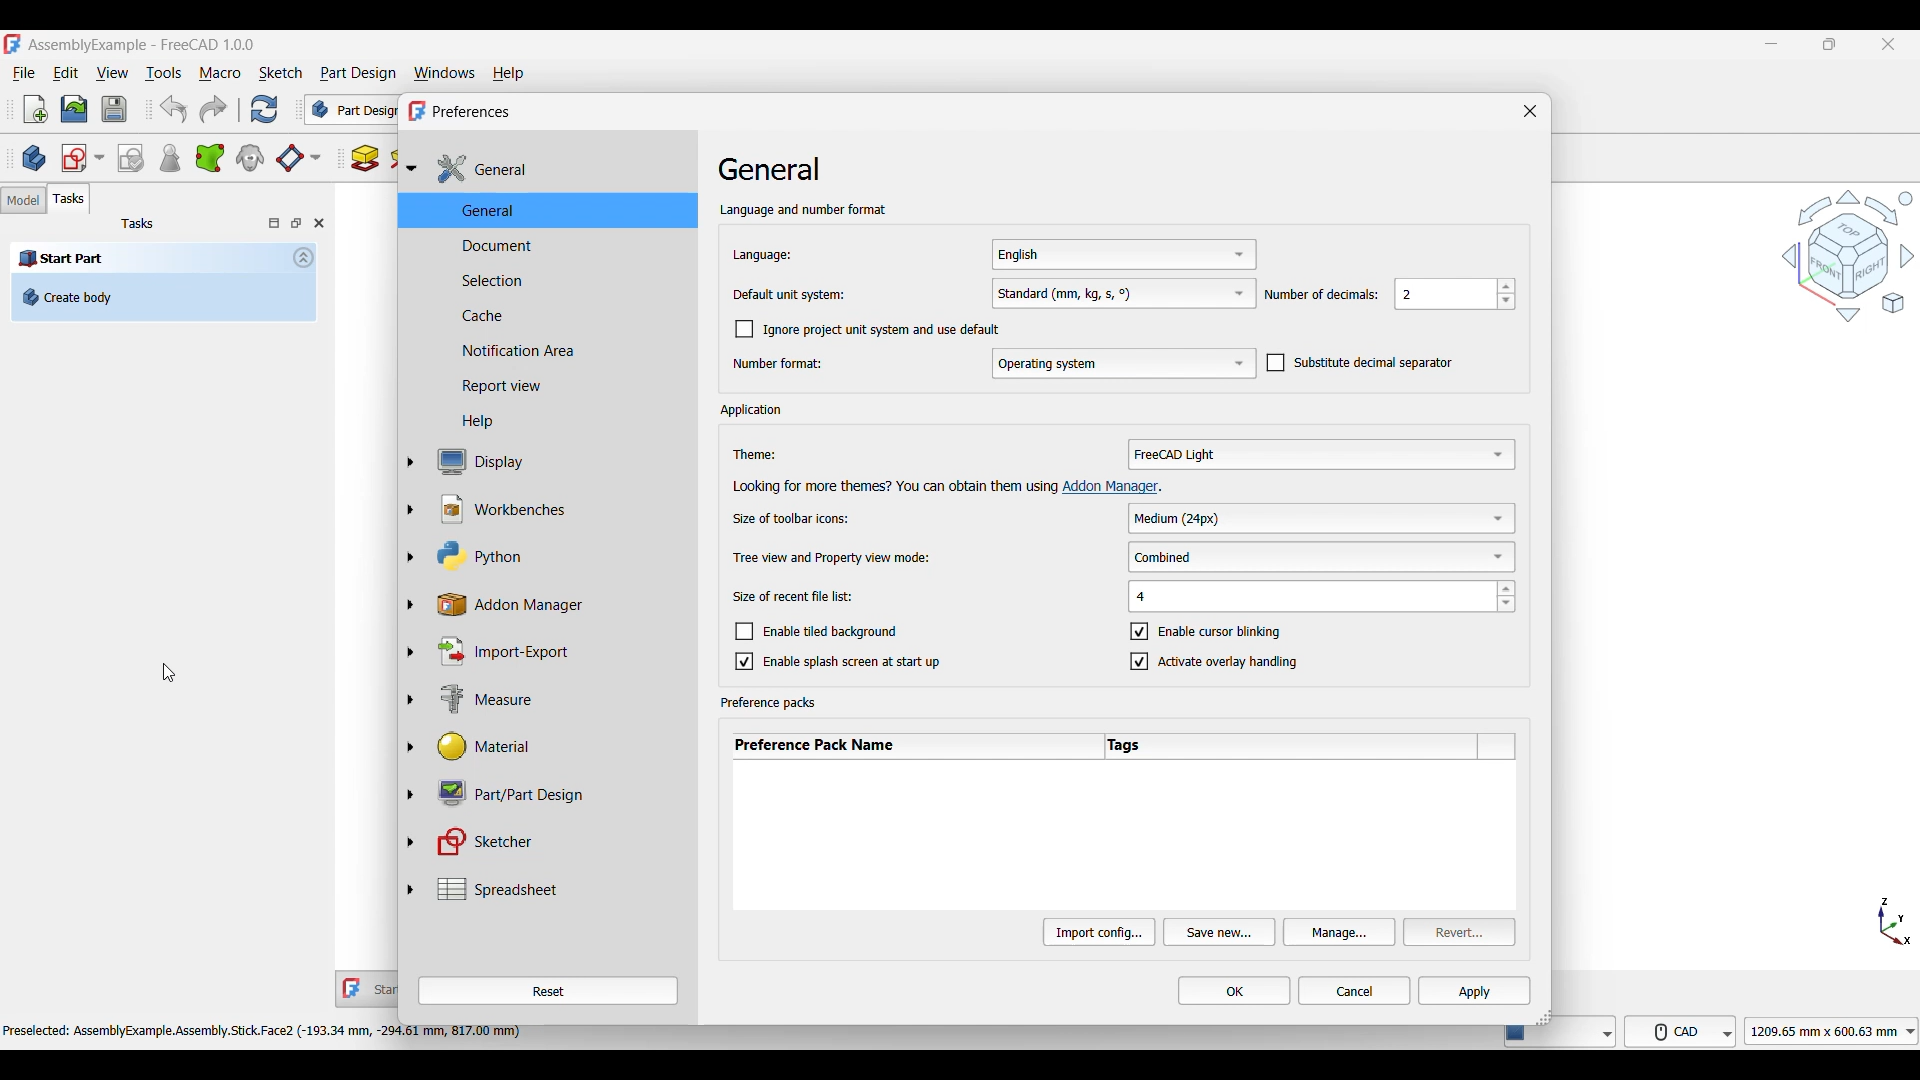 This screenshot has height=1080, width=1920. Describe the element at coordinates (761, 456) in the screenshot. I see `Theme:` at that location.